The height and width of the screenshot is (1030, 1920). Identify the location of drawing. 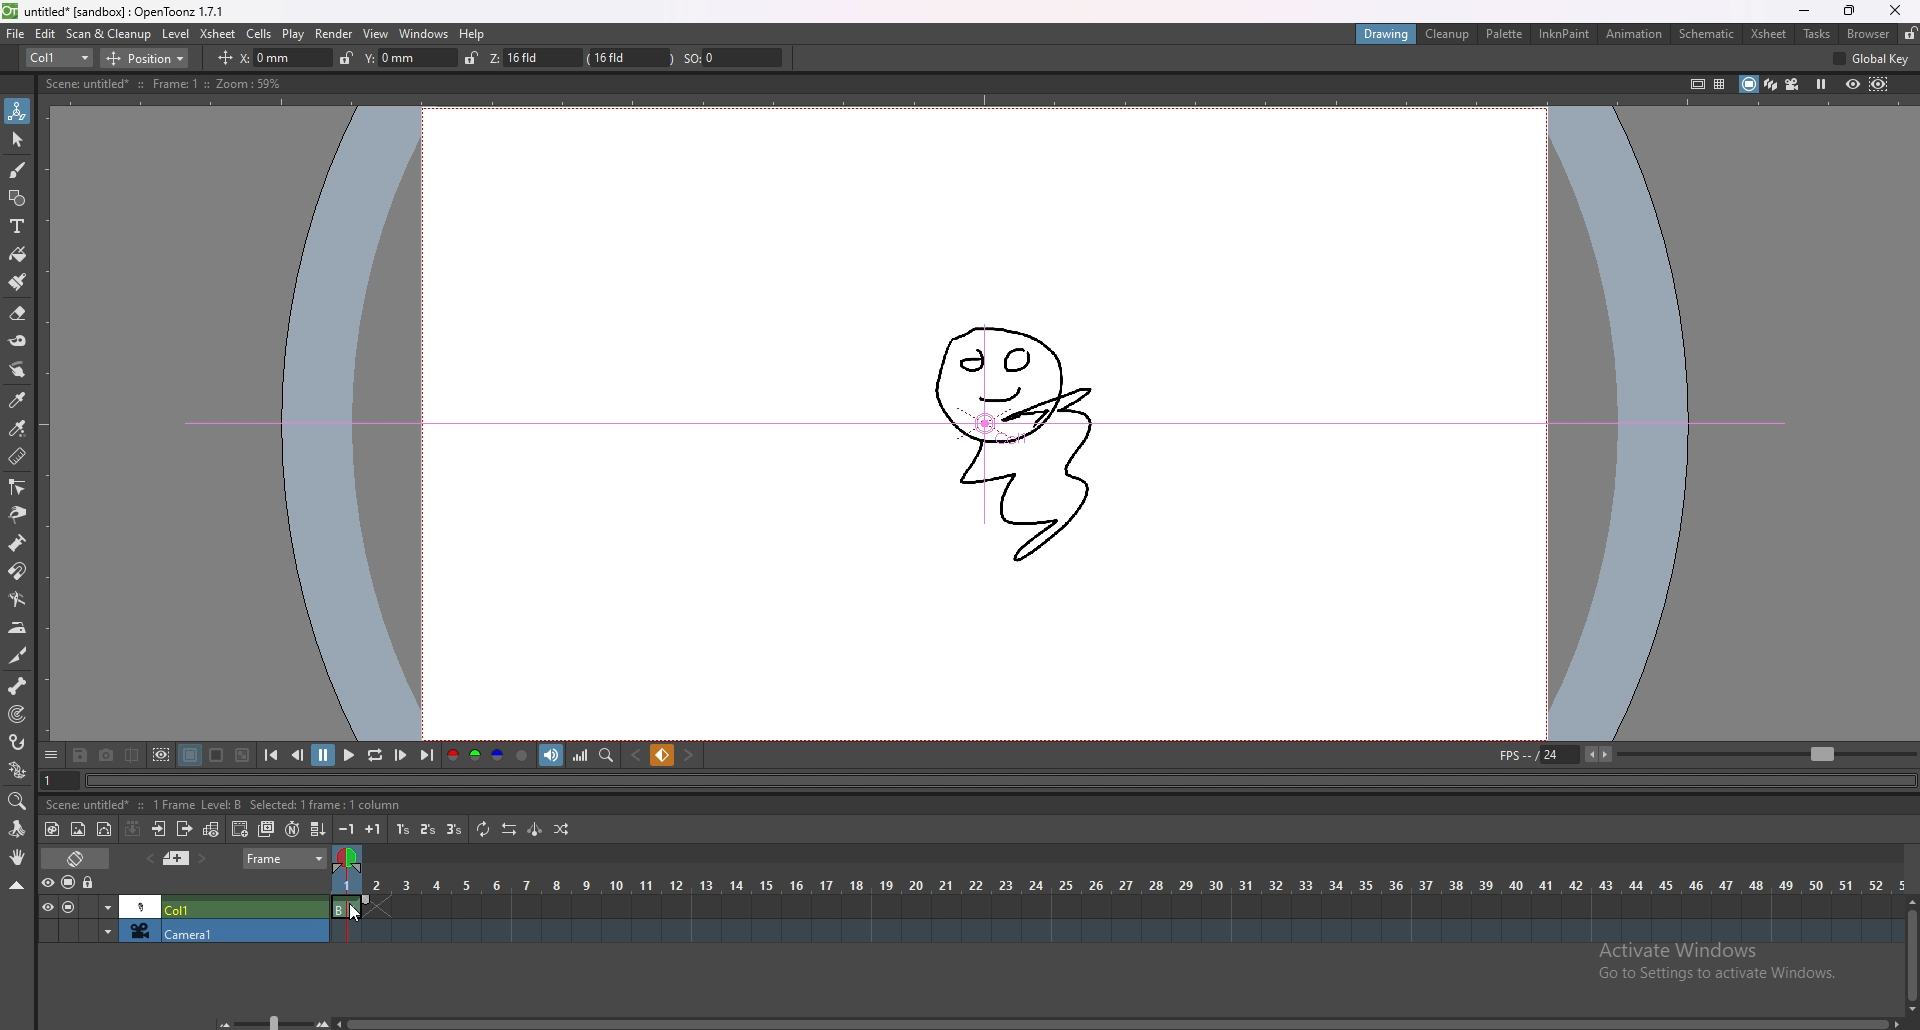
(1386, 32).